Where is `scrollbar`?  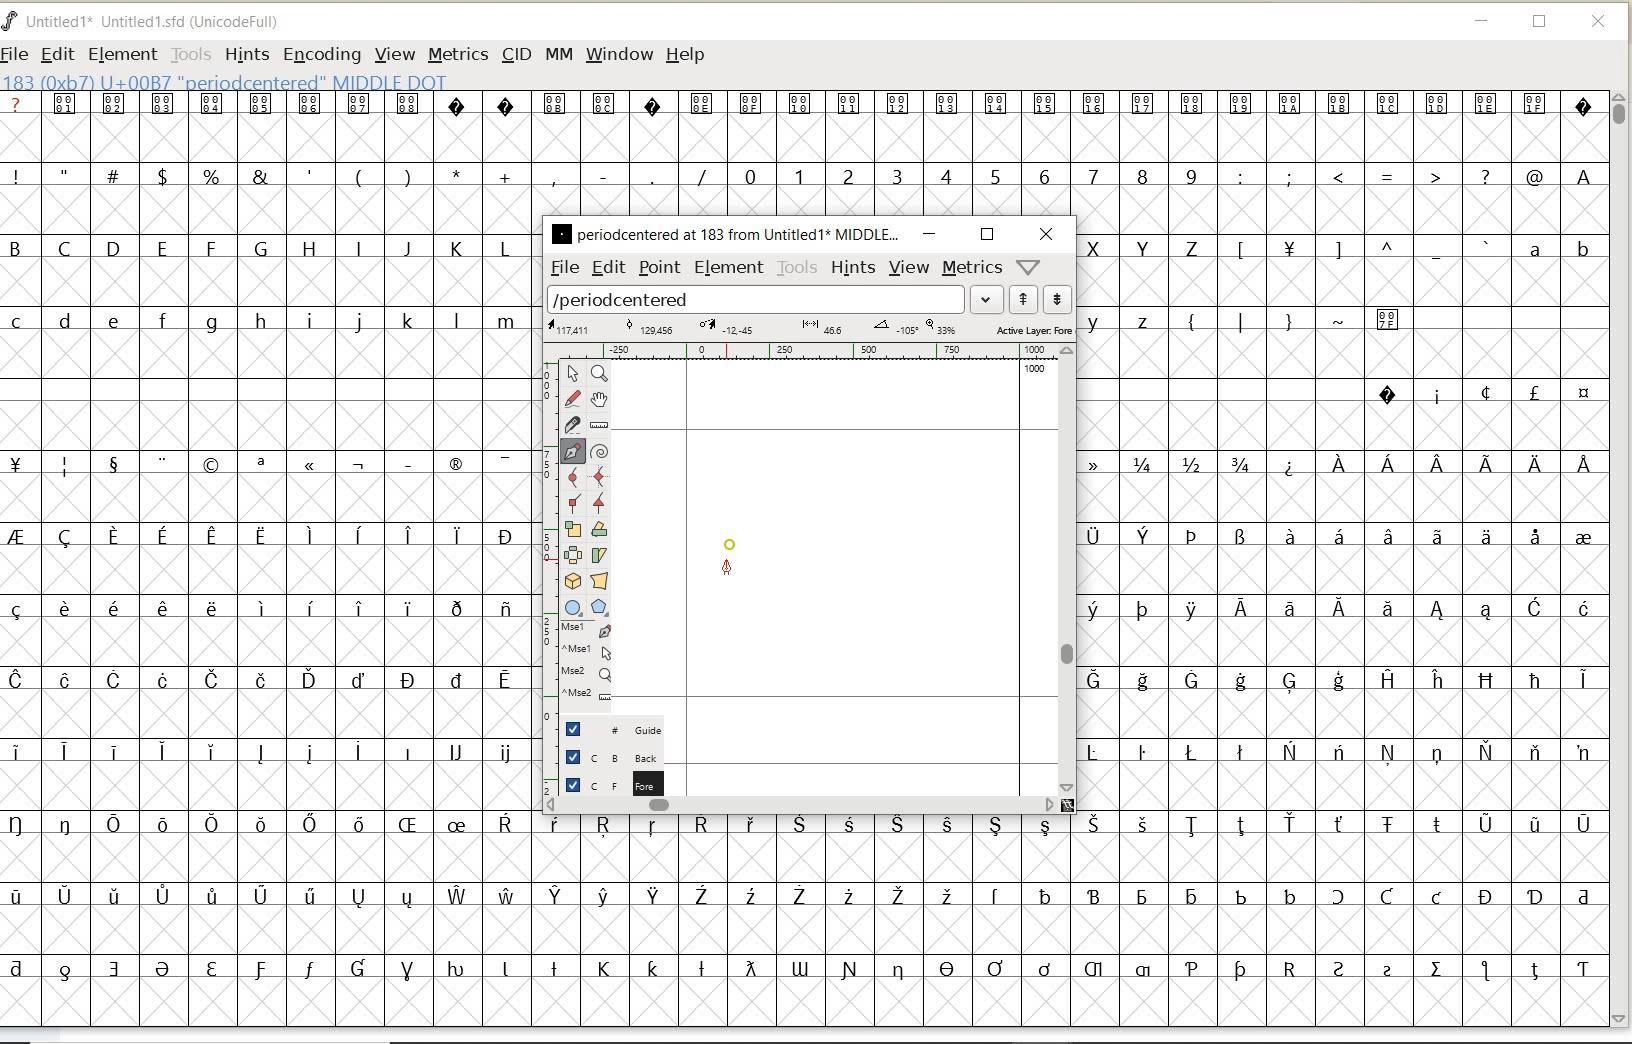
scrollbar is located at coordinates (801, 805).